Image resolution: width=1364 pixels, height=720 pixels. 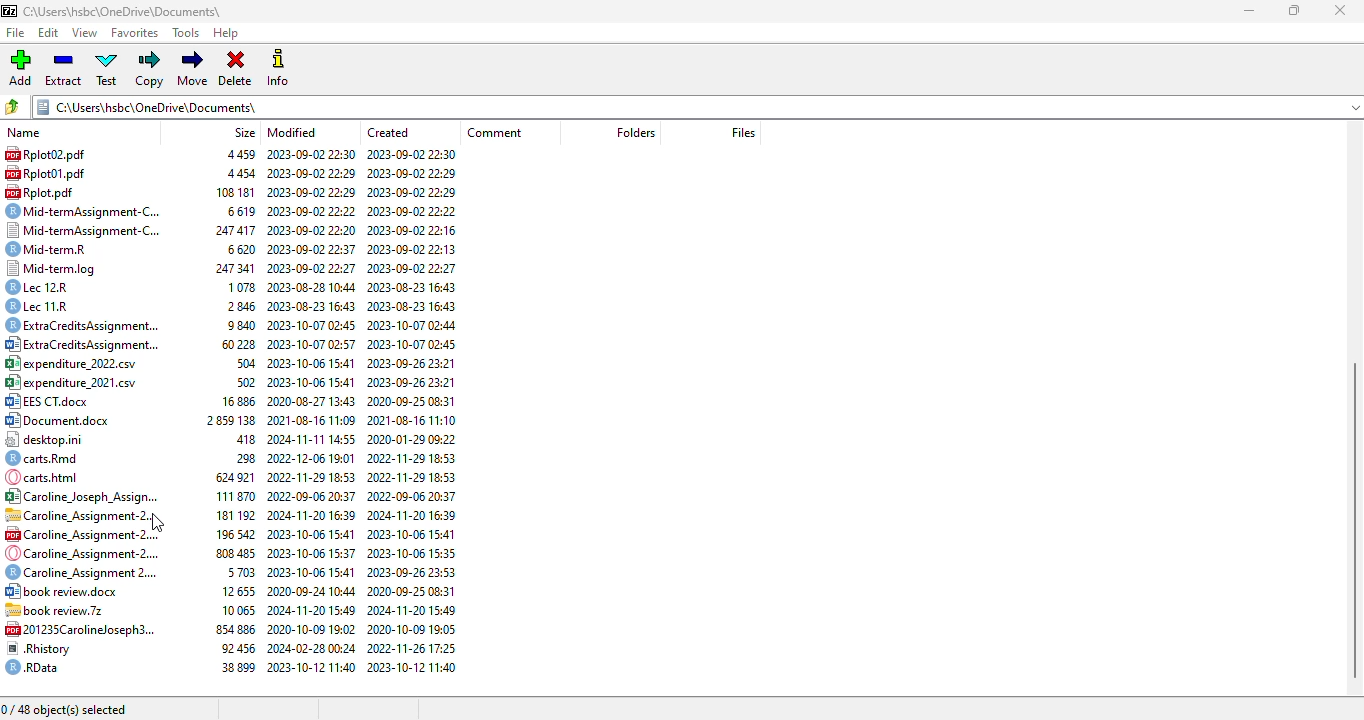 What do you see at coordinates (414, 365) in the screenshot?
I see `2023-09-26 23:21` at bounding box center [414, 365].